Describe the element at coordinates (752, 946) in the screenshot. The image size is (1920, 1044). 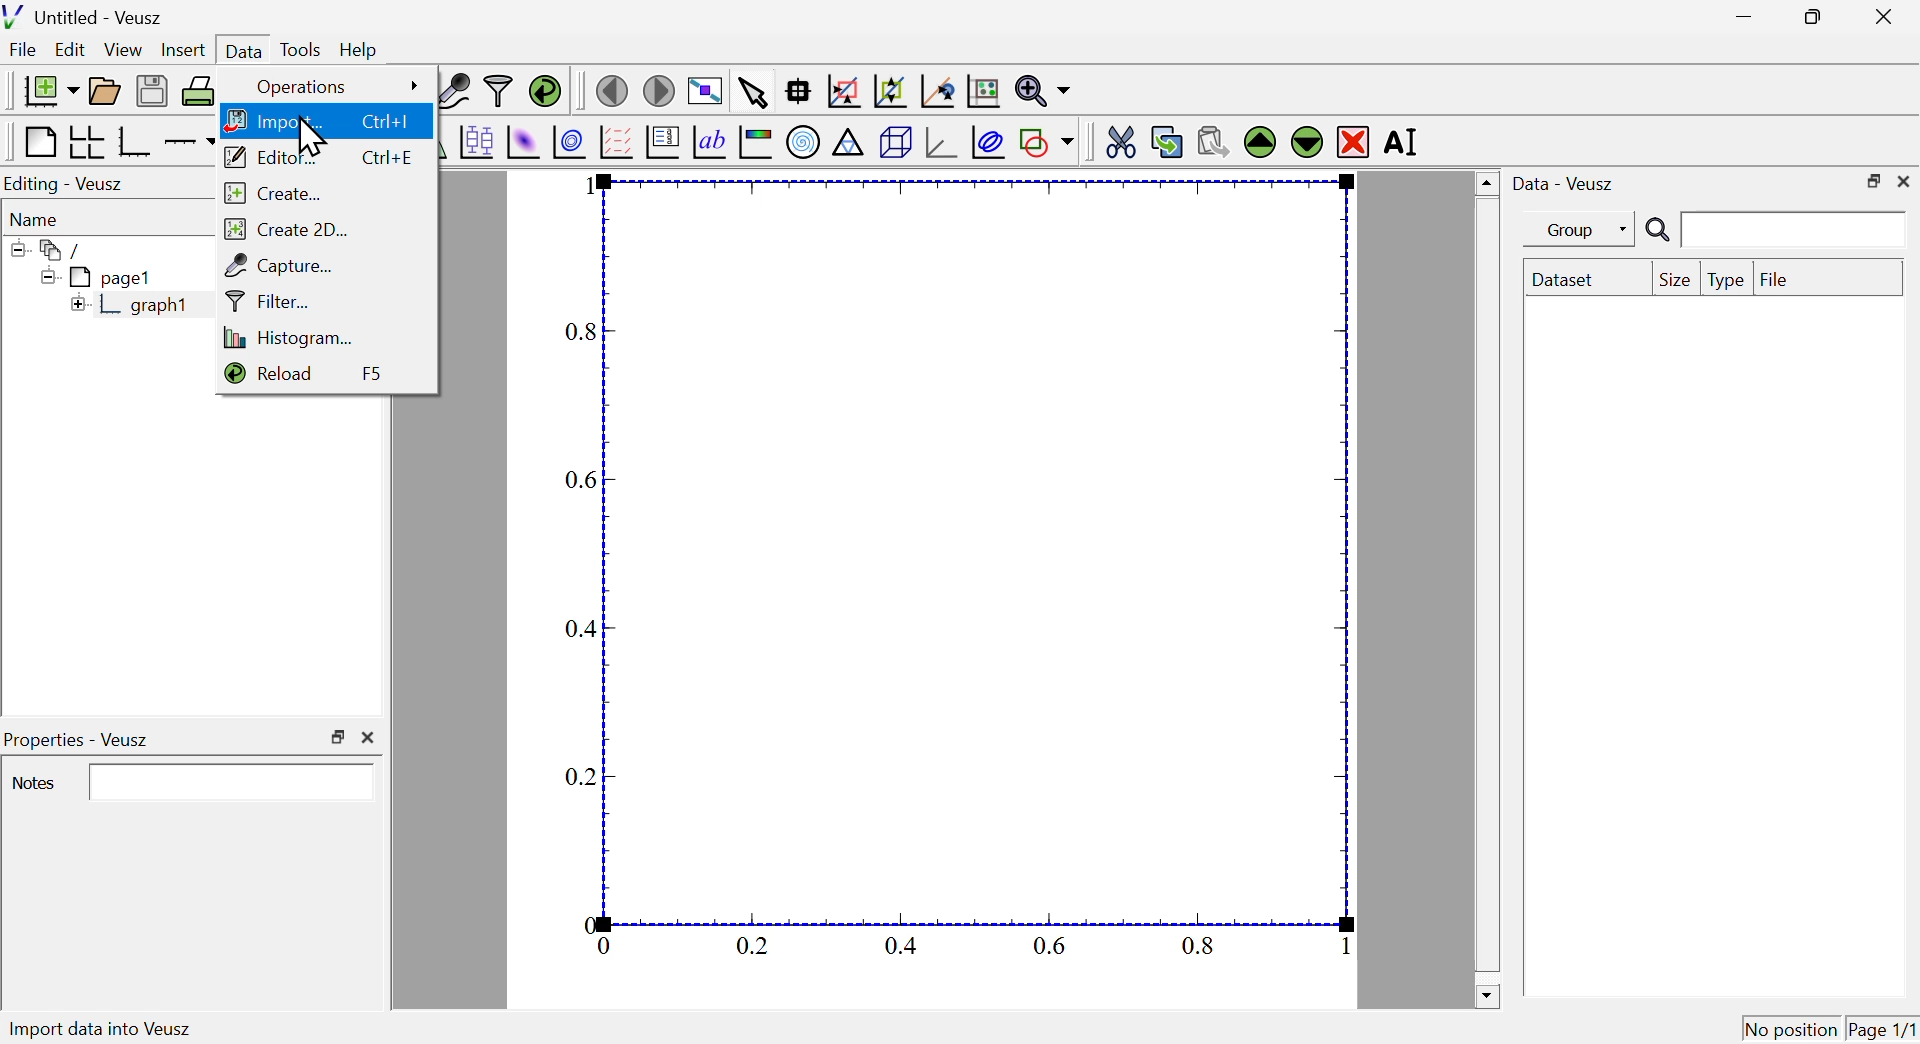
I see `0.2` at that location.